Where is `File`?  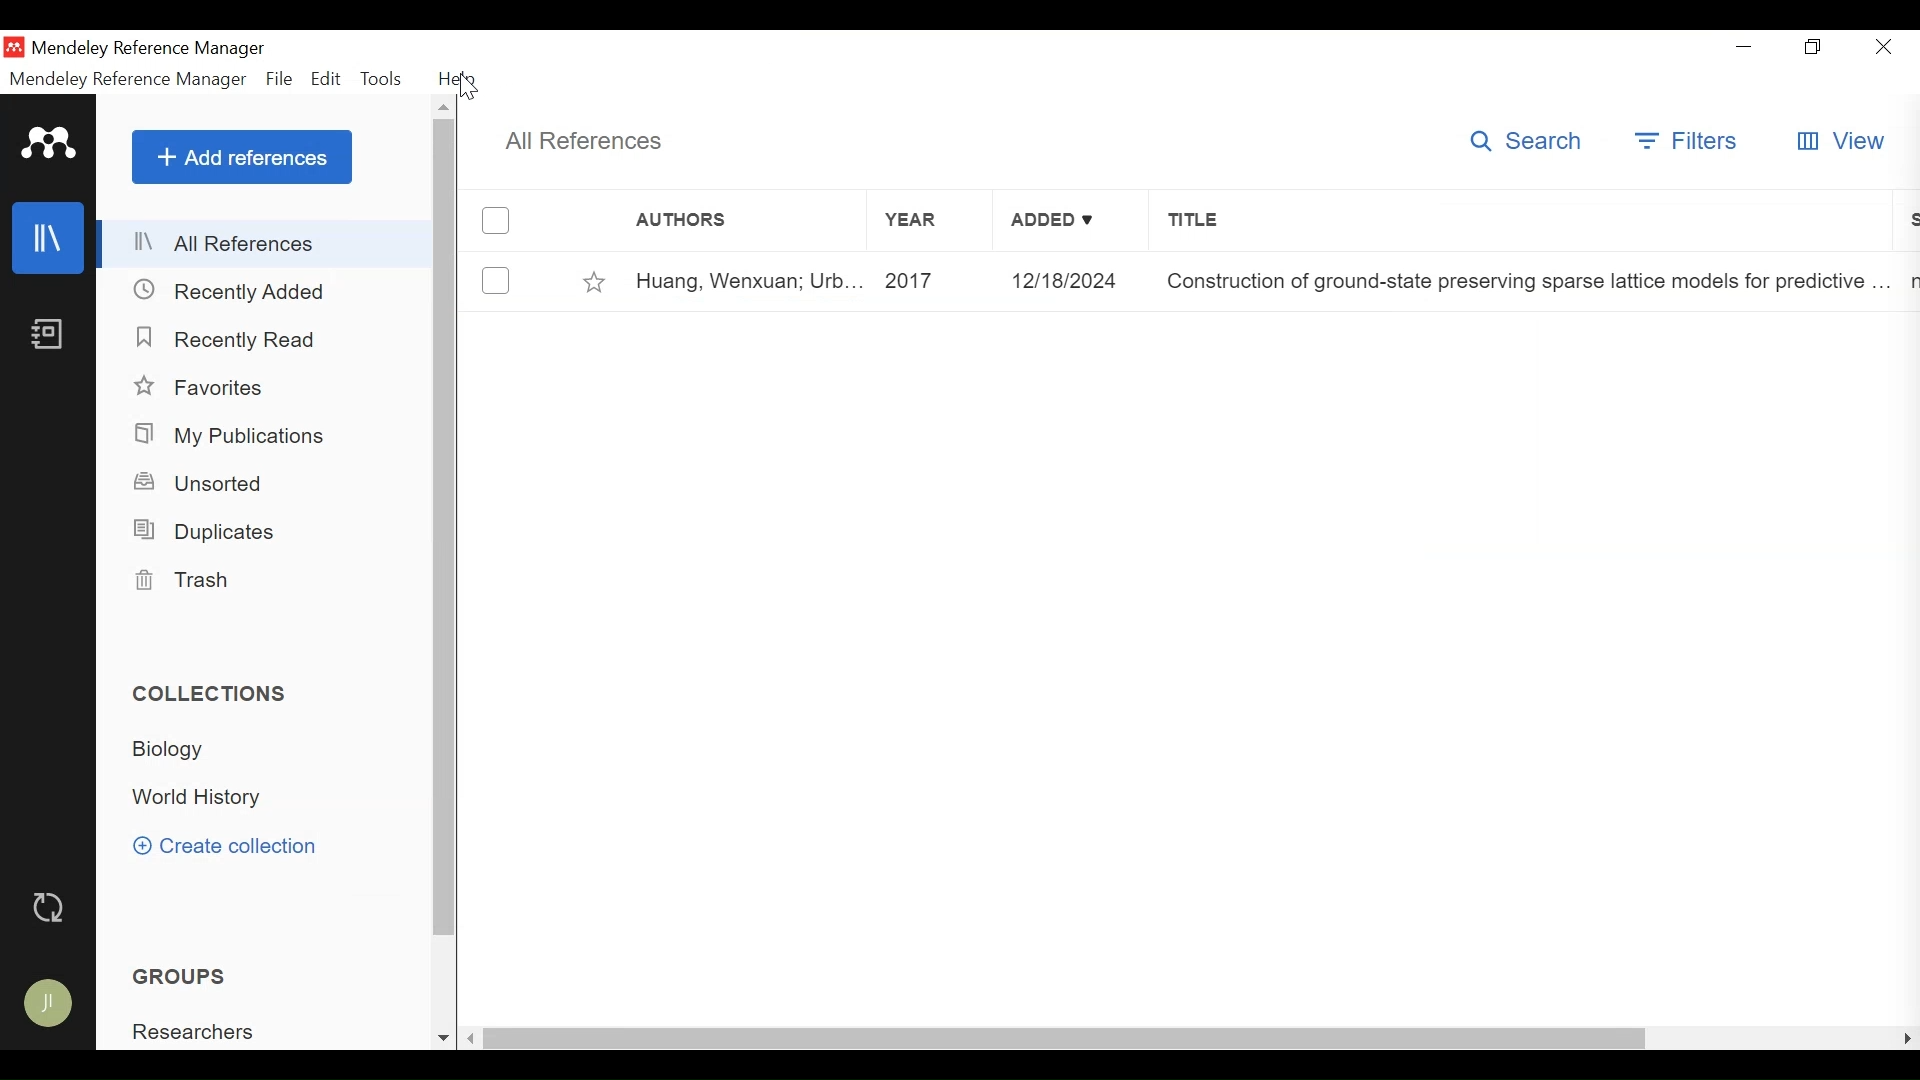 File is located at coordinates (279, 81).